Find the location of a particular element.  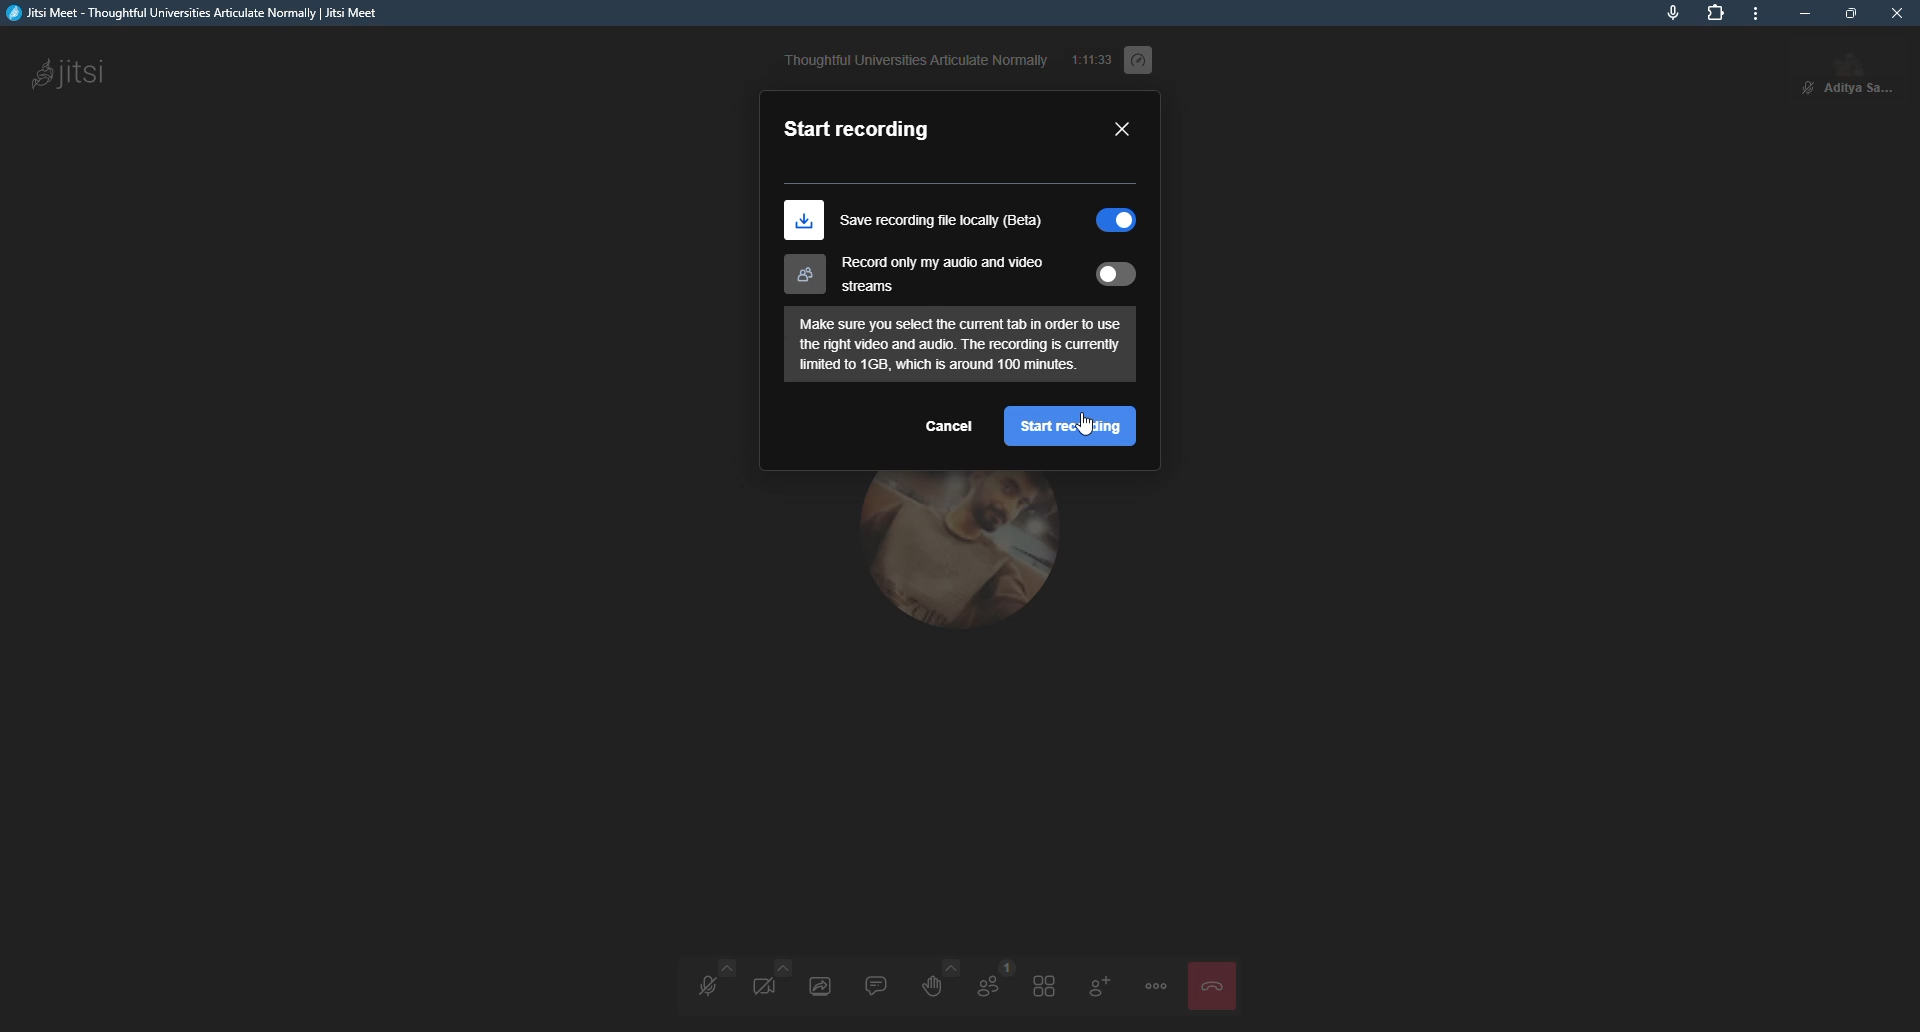

toggle is located at coordinates (1110, 220).